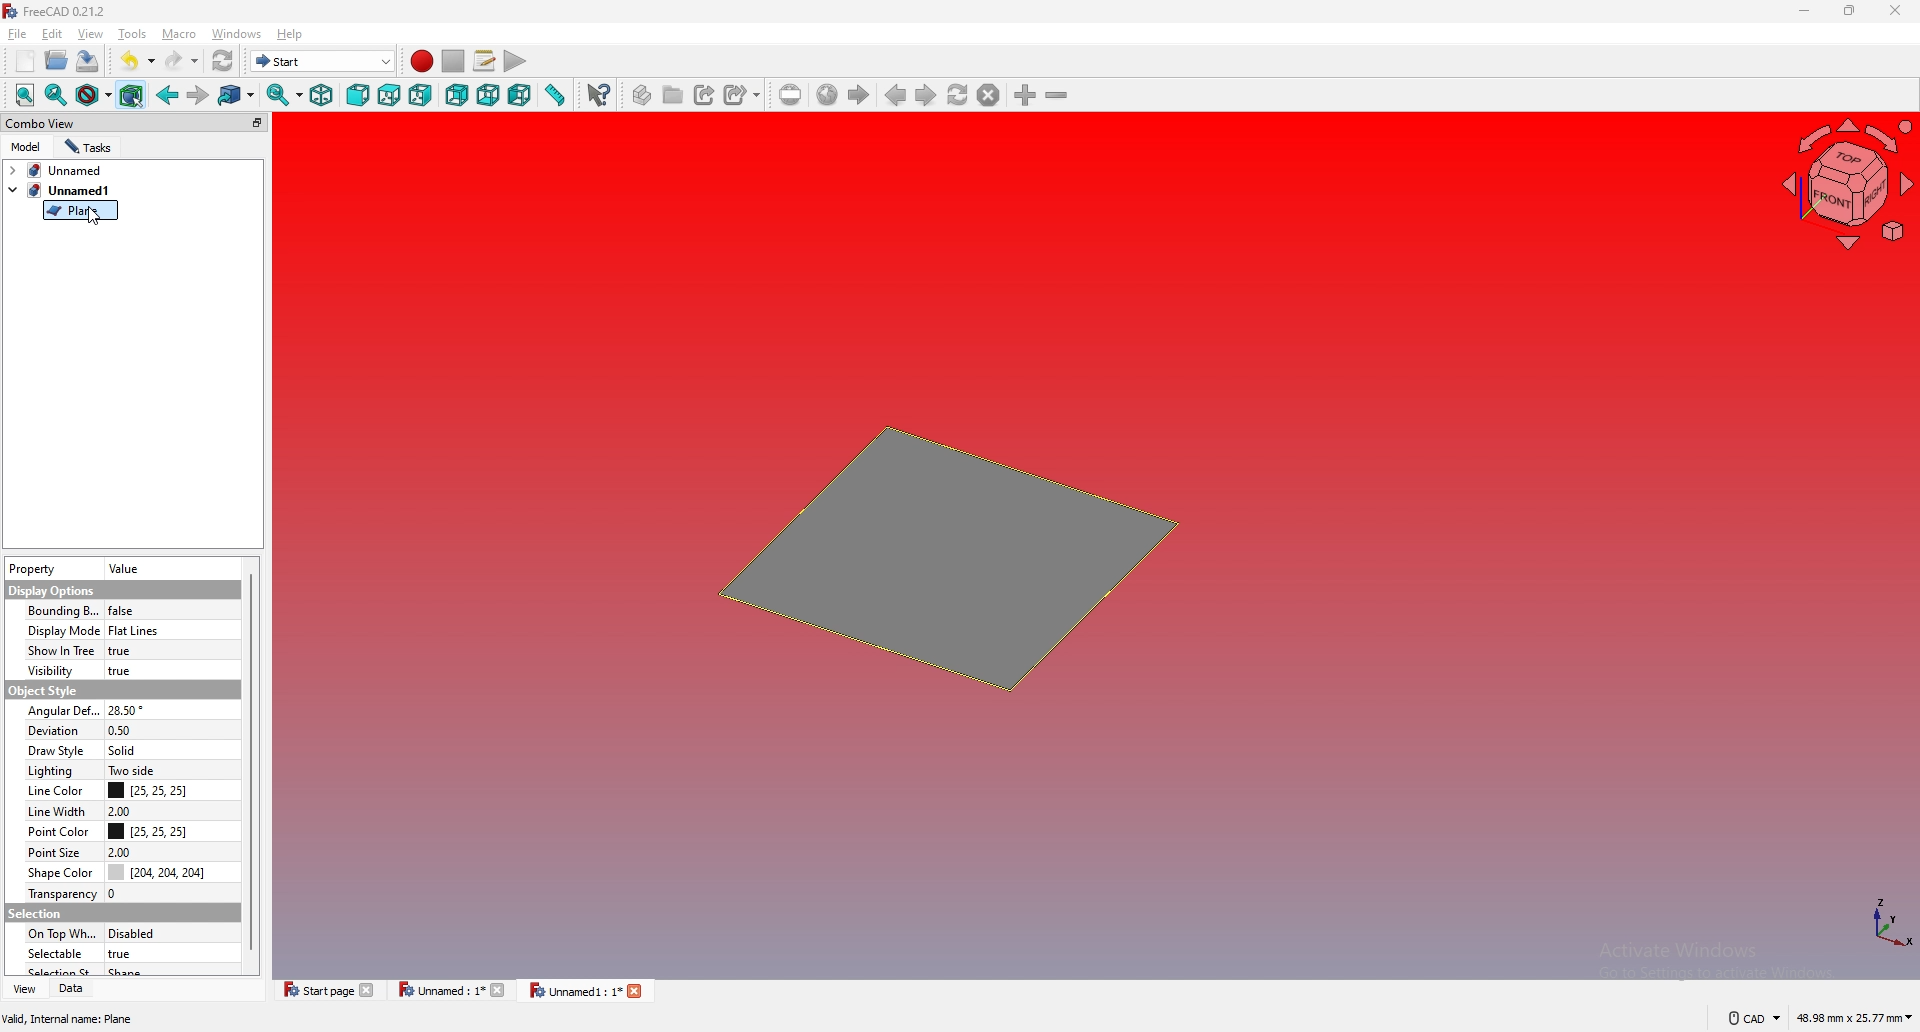 This screenshot has height=1032, width=1920. Describe the element at coordinates (291, 34) in the screenshot. I see `help` at that location.